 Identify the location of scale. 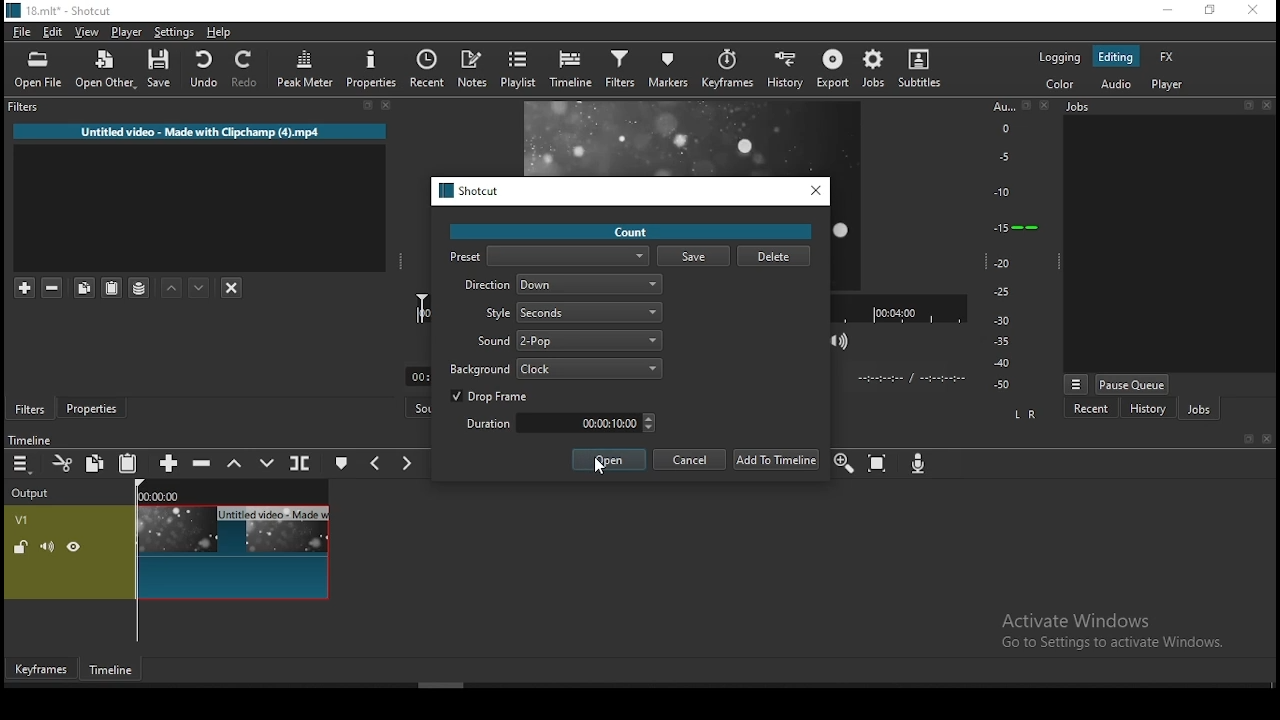
(1010, 243).